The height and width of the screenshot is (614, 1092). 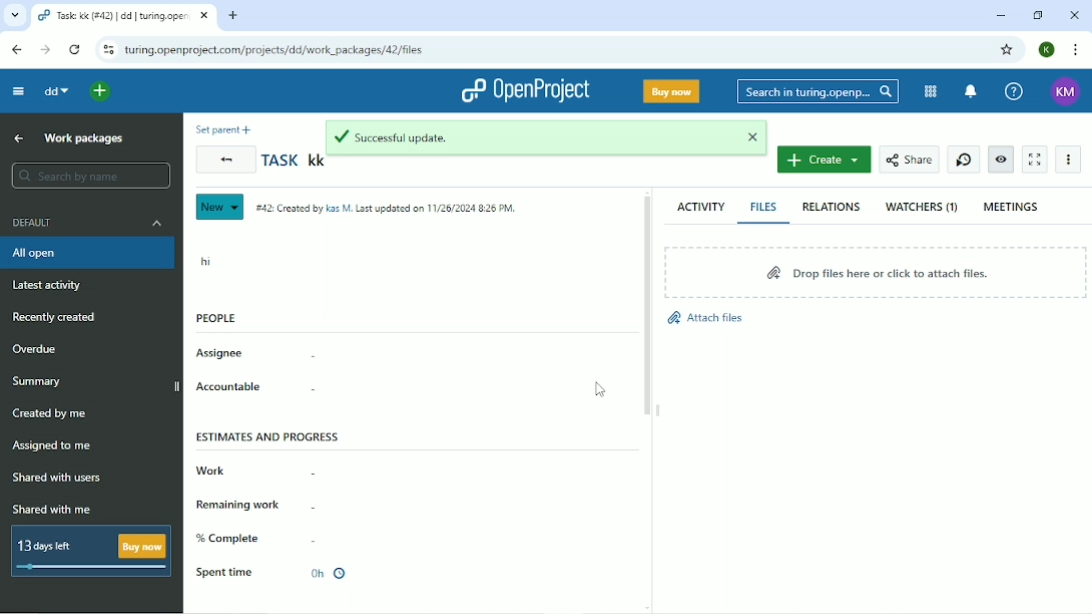 I want to click on Bookmark this tab, so click(x=1007, y=50).